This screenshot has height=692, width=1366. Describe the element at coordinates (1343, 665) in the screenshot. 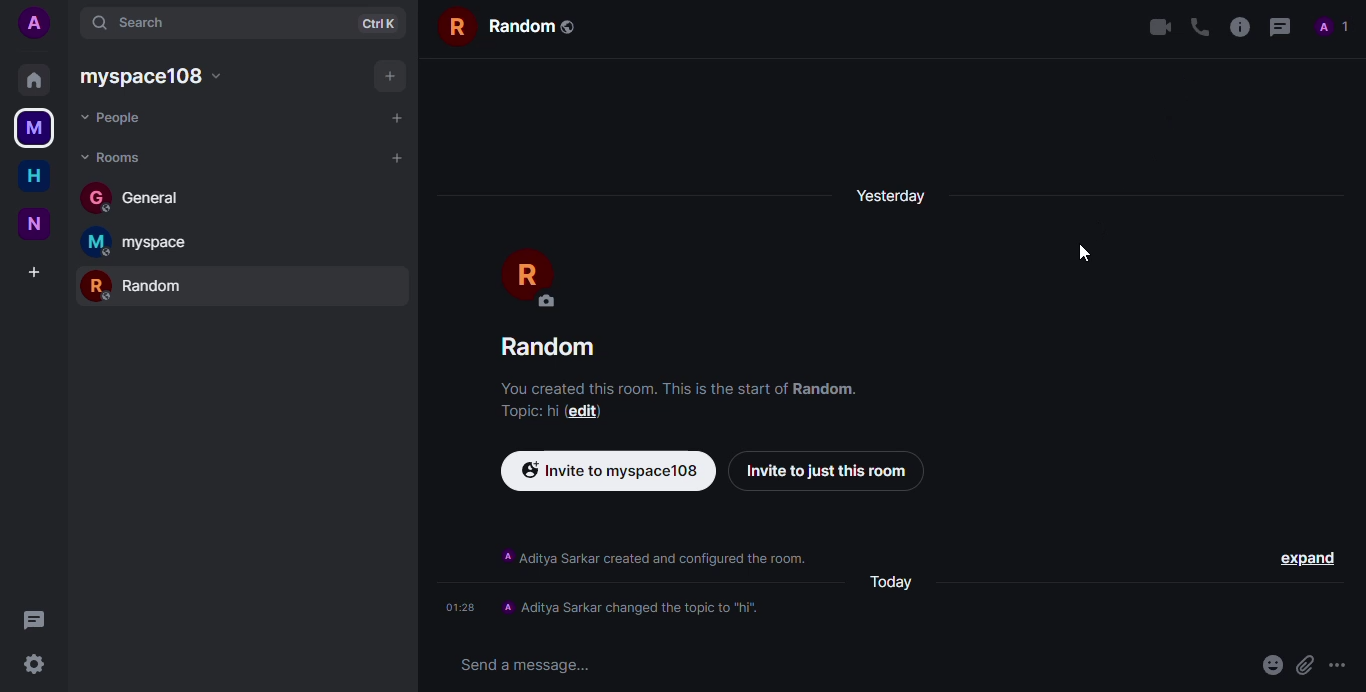

I see `more` at that location.